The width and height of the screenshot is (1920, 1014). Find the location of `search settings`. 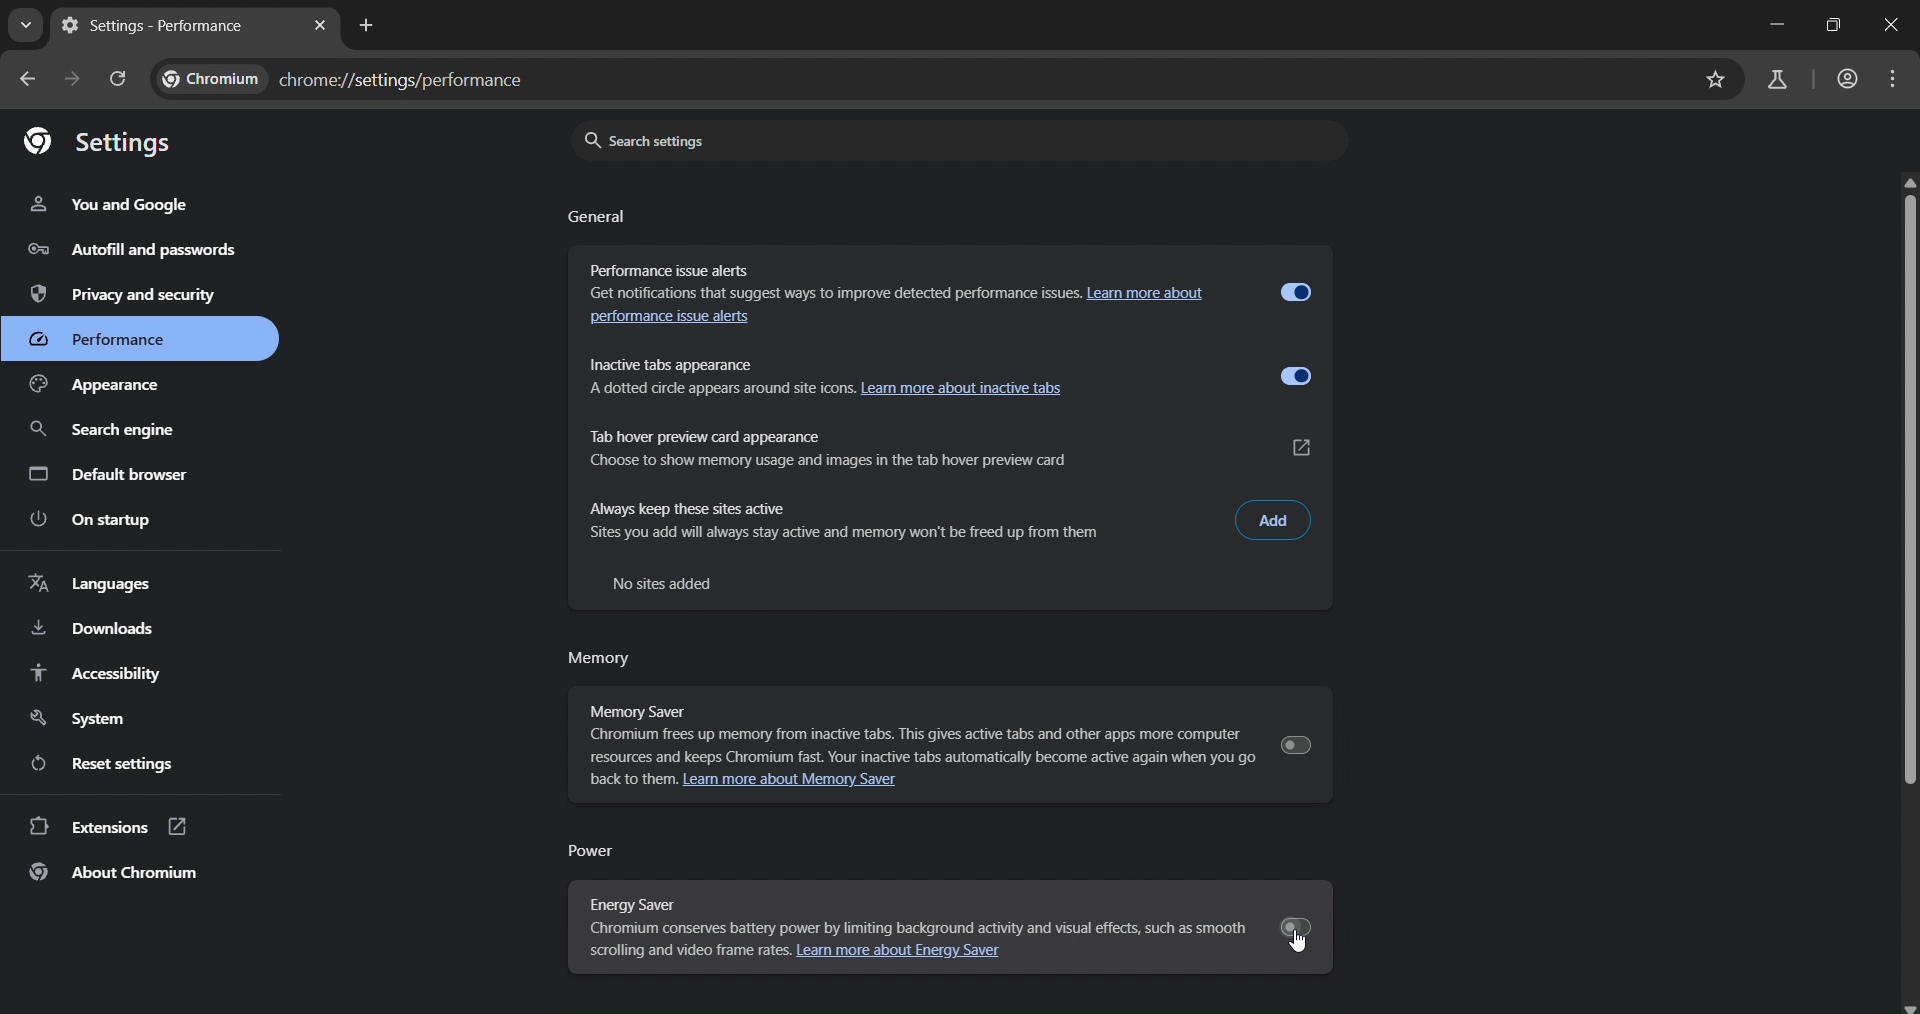

search settings is located at coordinates (950, 140).